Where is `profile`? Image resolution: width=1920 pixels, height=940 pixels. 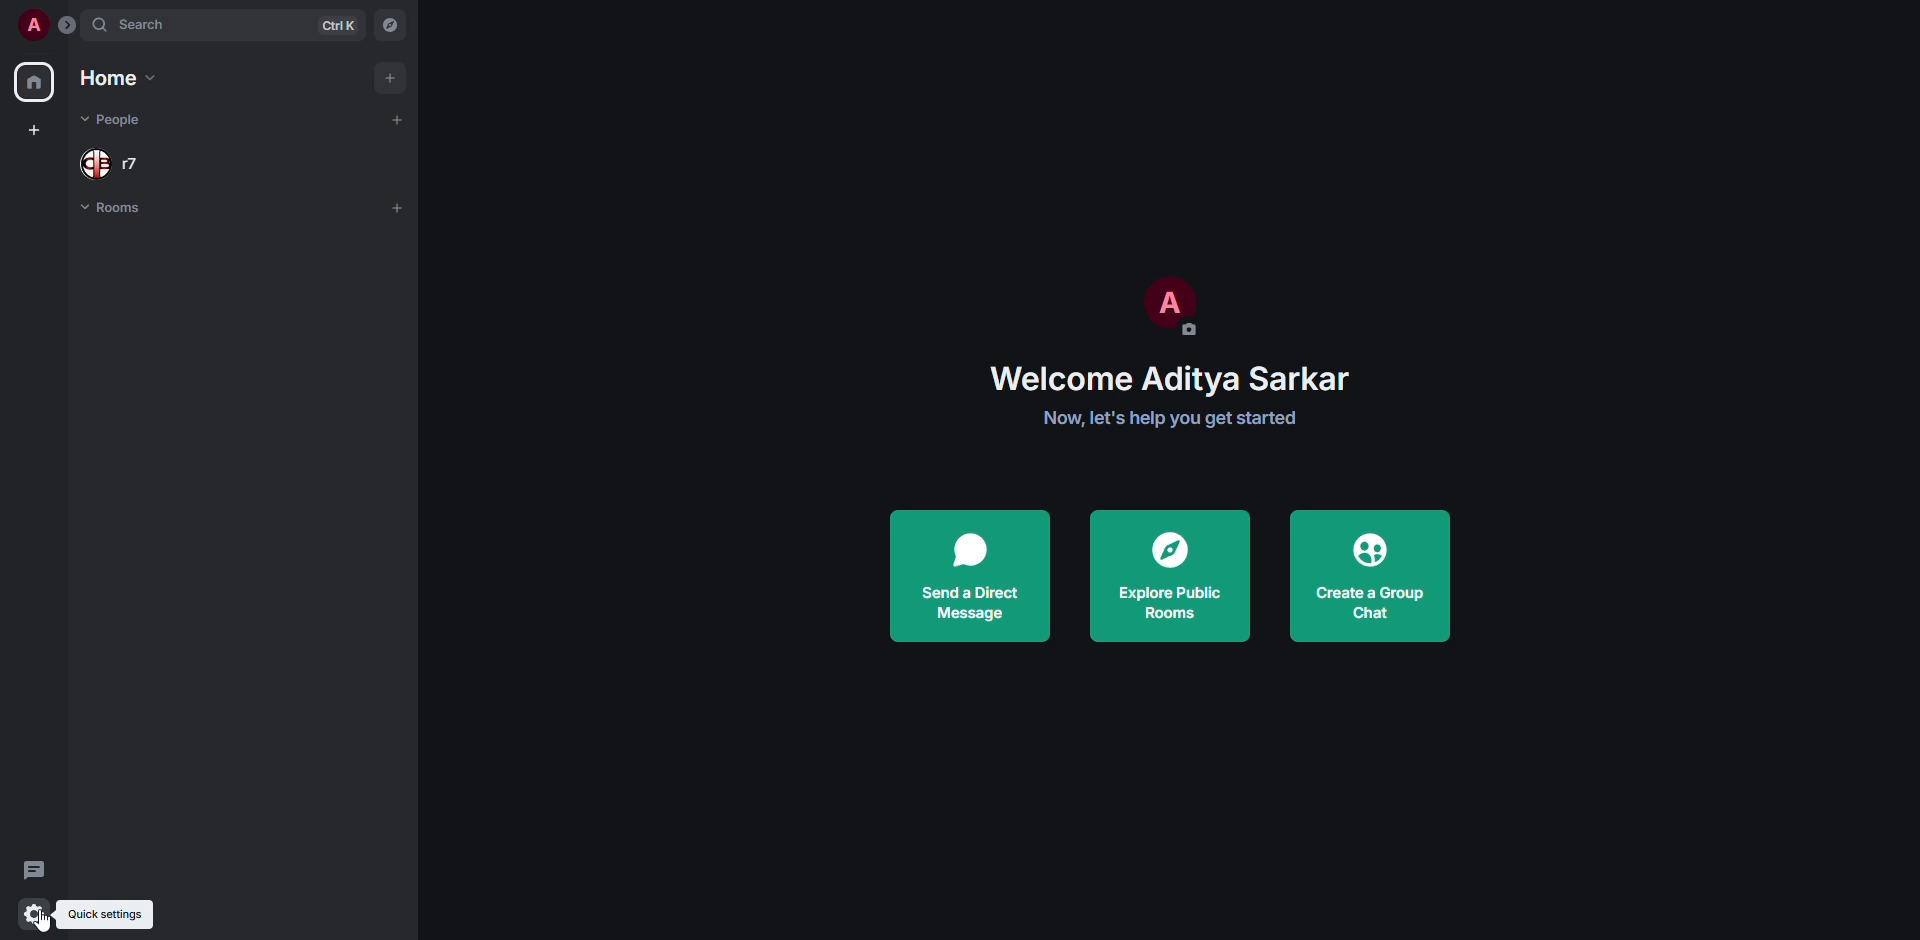 profile is located at coordinates (33, 24).